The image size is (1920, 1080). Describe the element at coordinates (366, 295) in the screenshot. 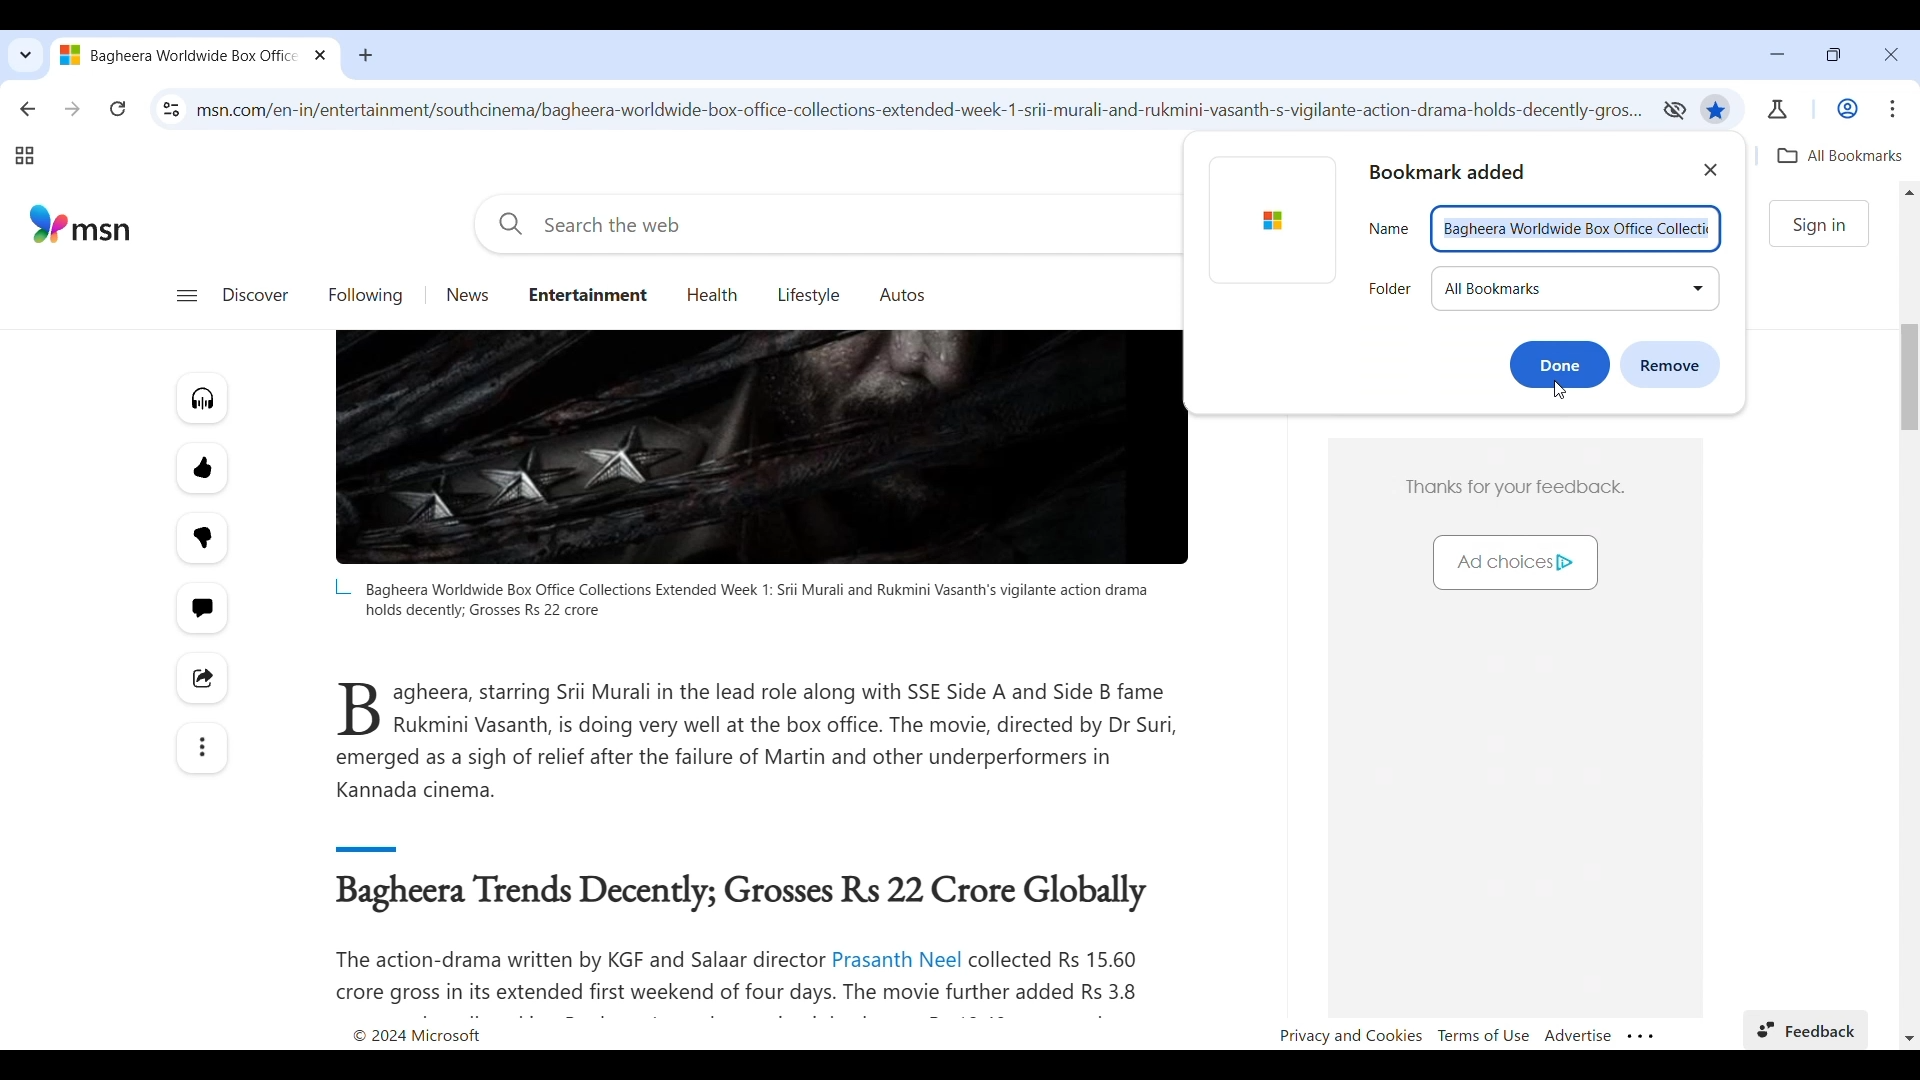

I see `Go to following page` at that location.